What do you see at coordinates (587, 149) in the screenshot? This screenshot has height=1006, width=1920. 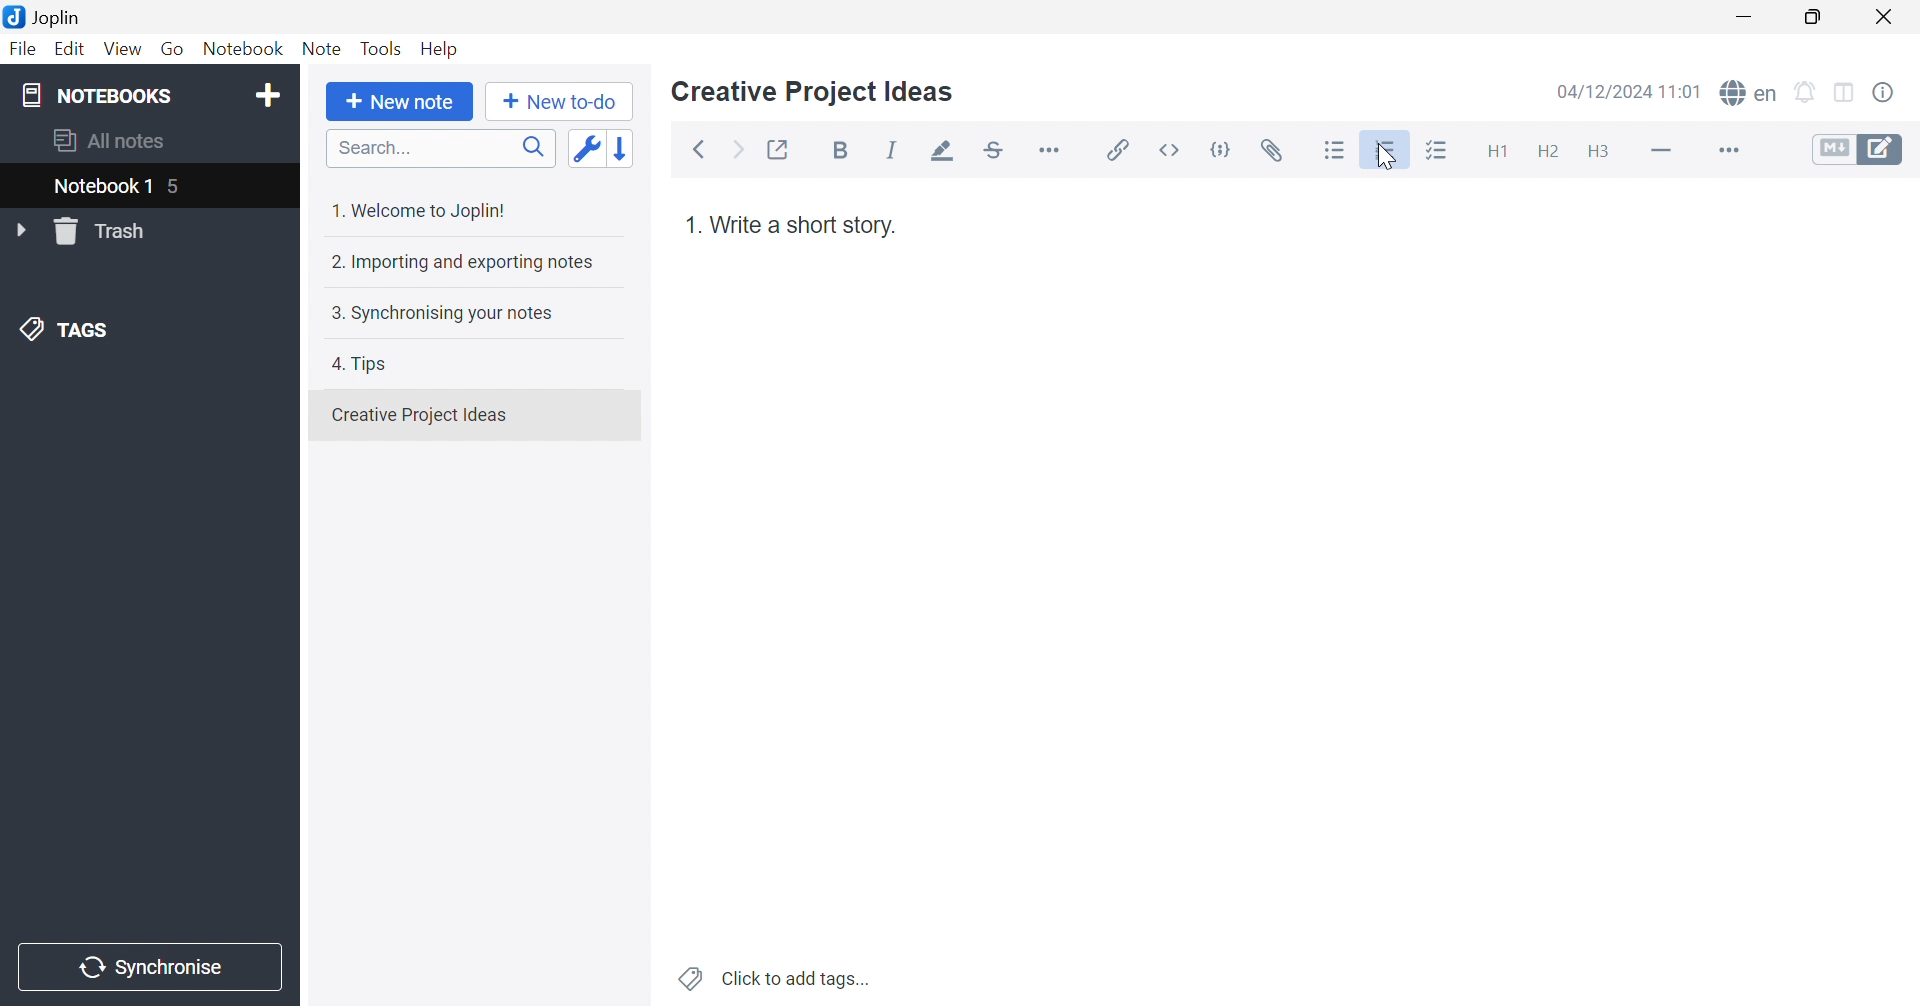 I see `Toggle sort order field` at bounding box center [587, 149].